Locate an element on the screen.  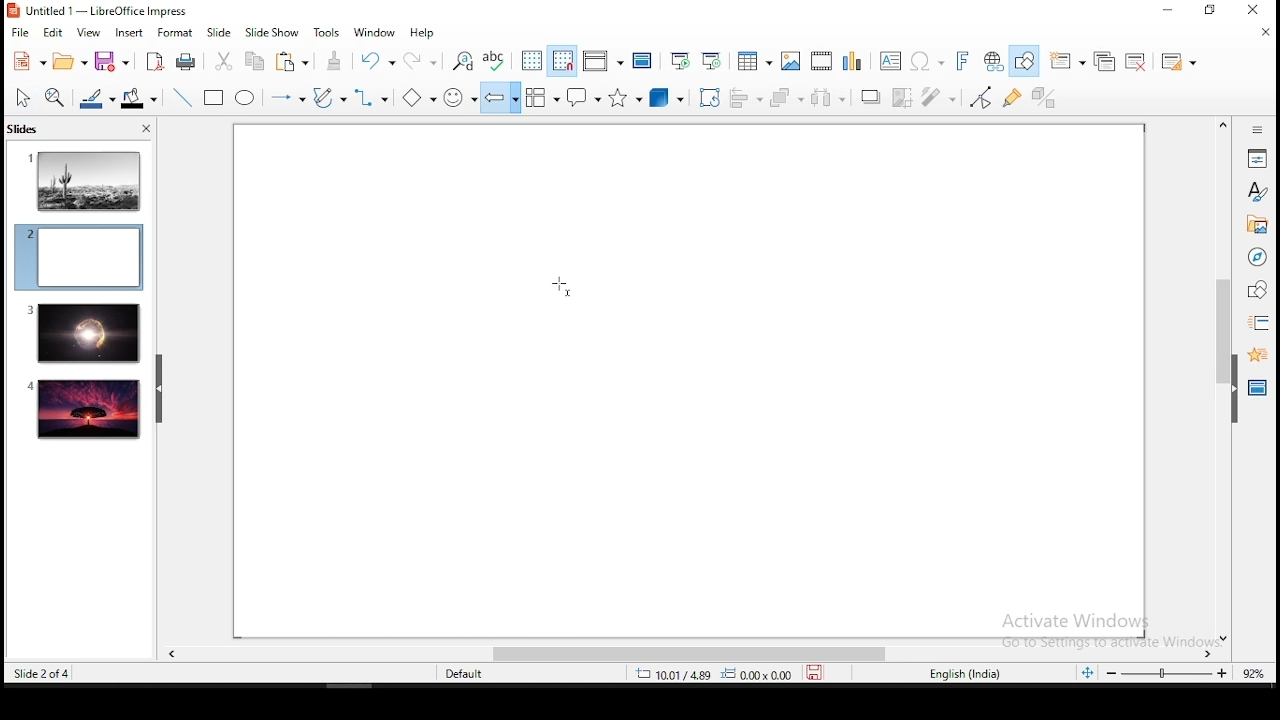
flowchart is located at coordinates (543, 99).